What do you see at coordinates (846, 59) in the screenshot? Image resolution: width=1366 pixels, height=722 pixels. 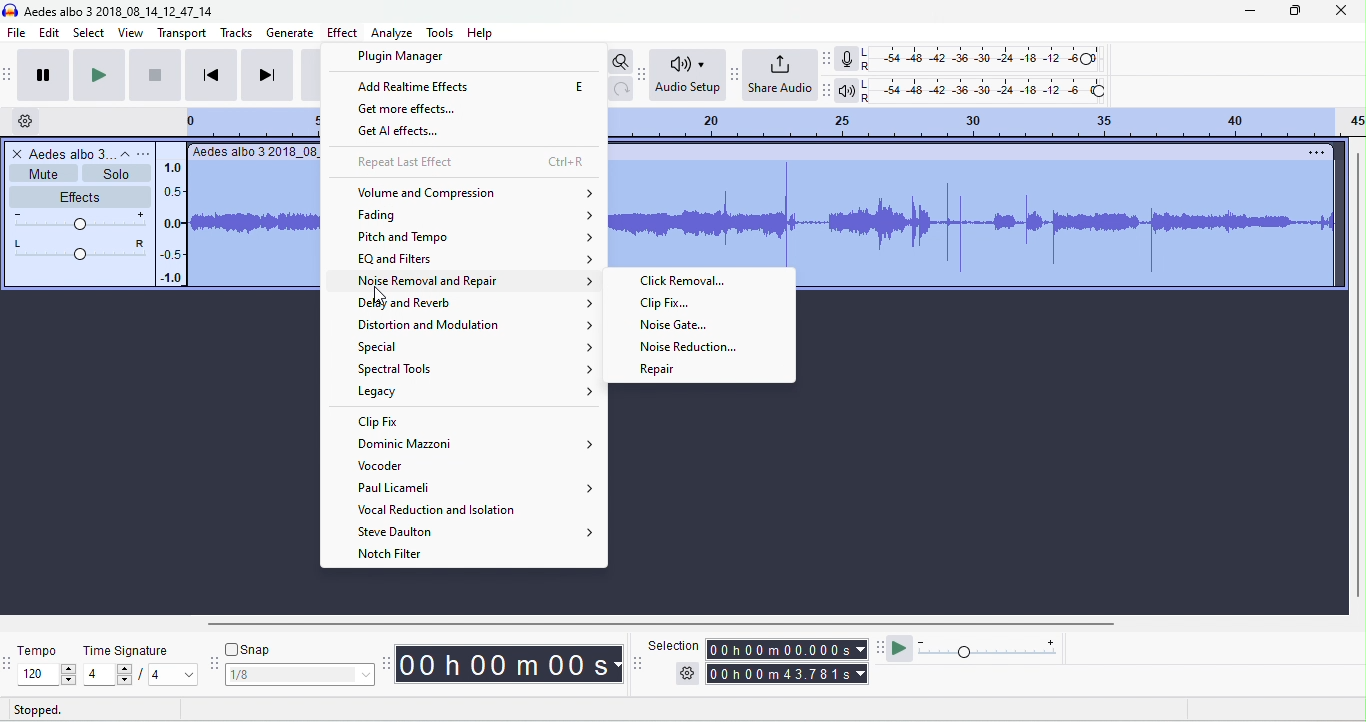 I see `record meter` at bounding box center [846, 59].